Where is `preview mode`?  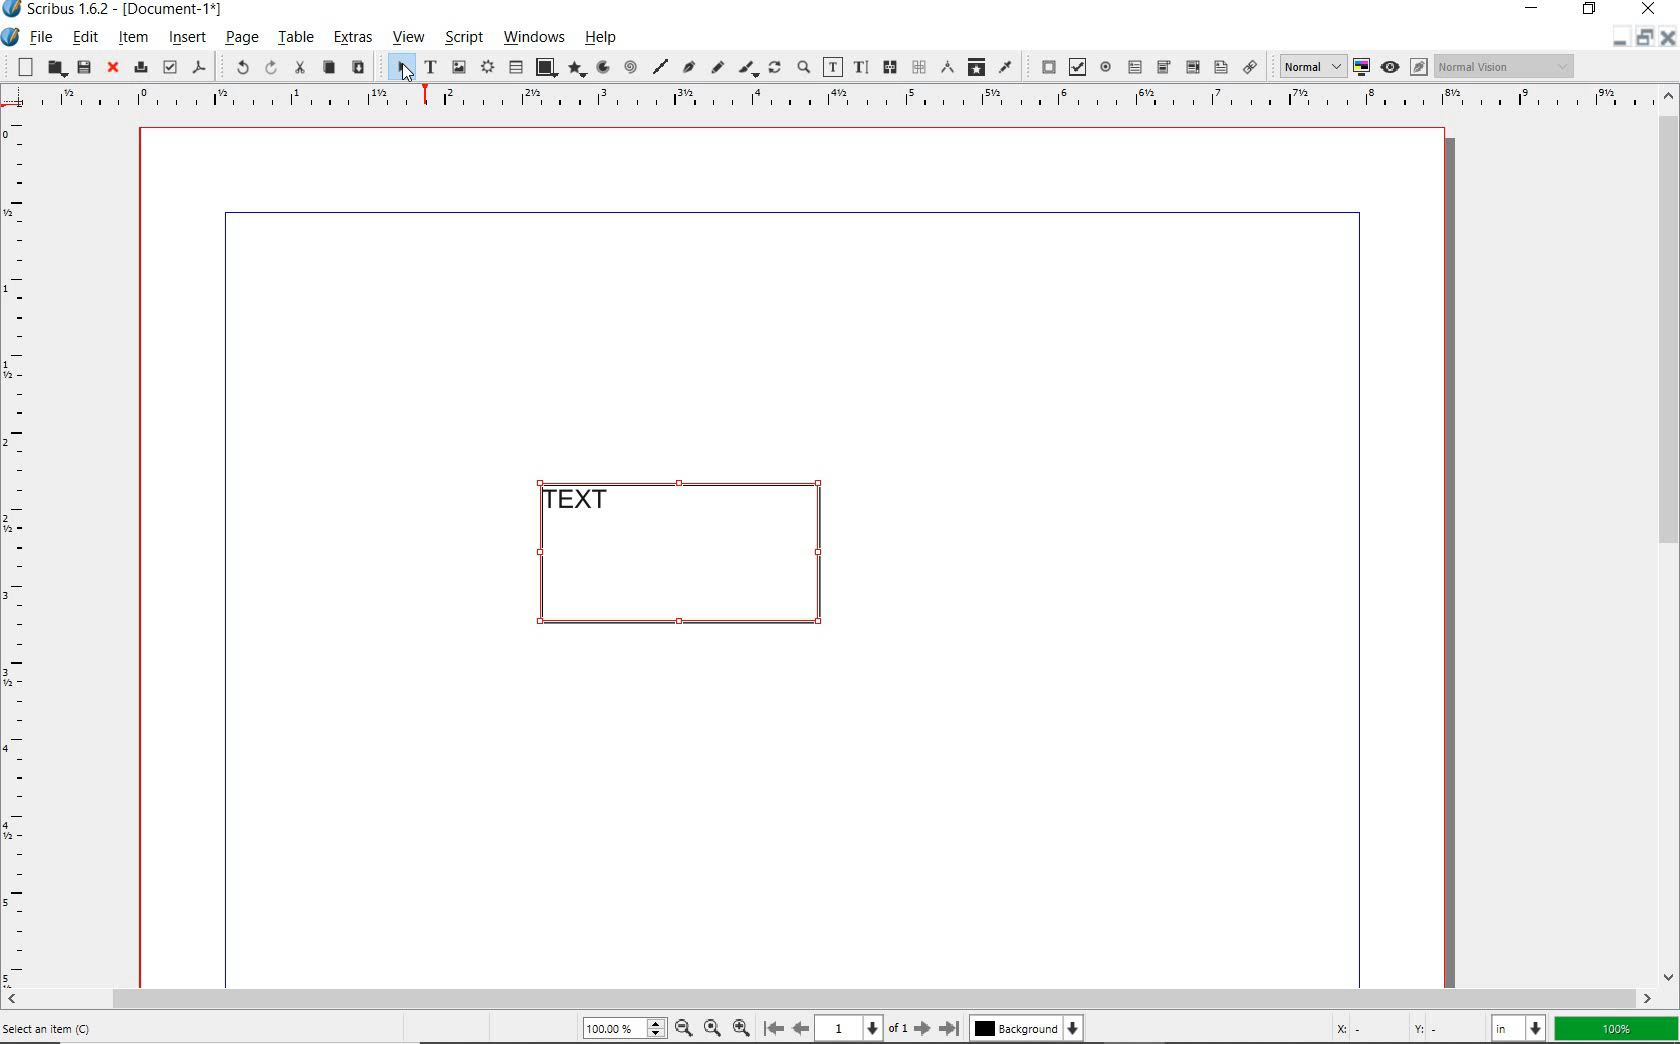
preview mode is located at coordinates (1390, 67).